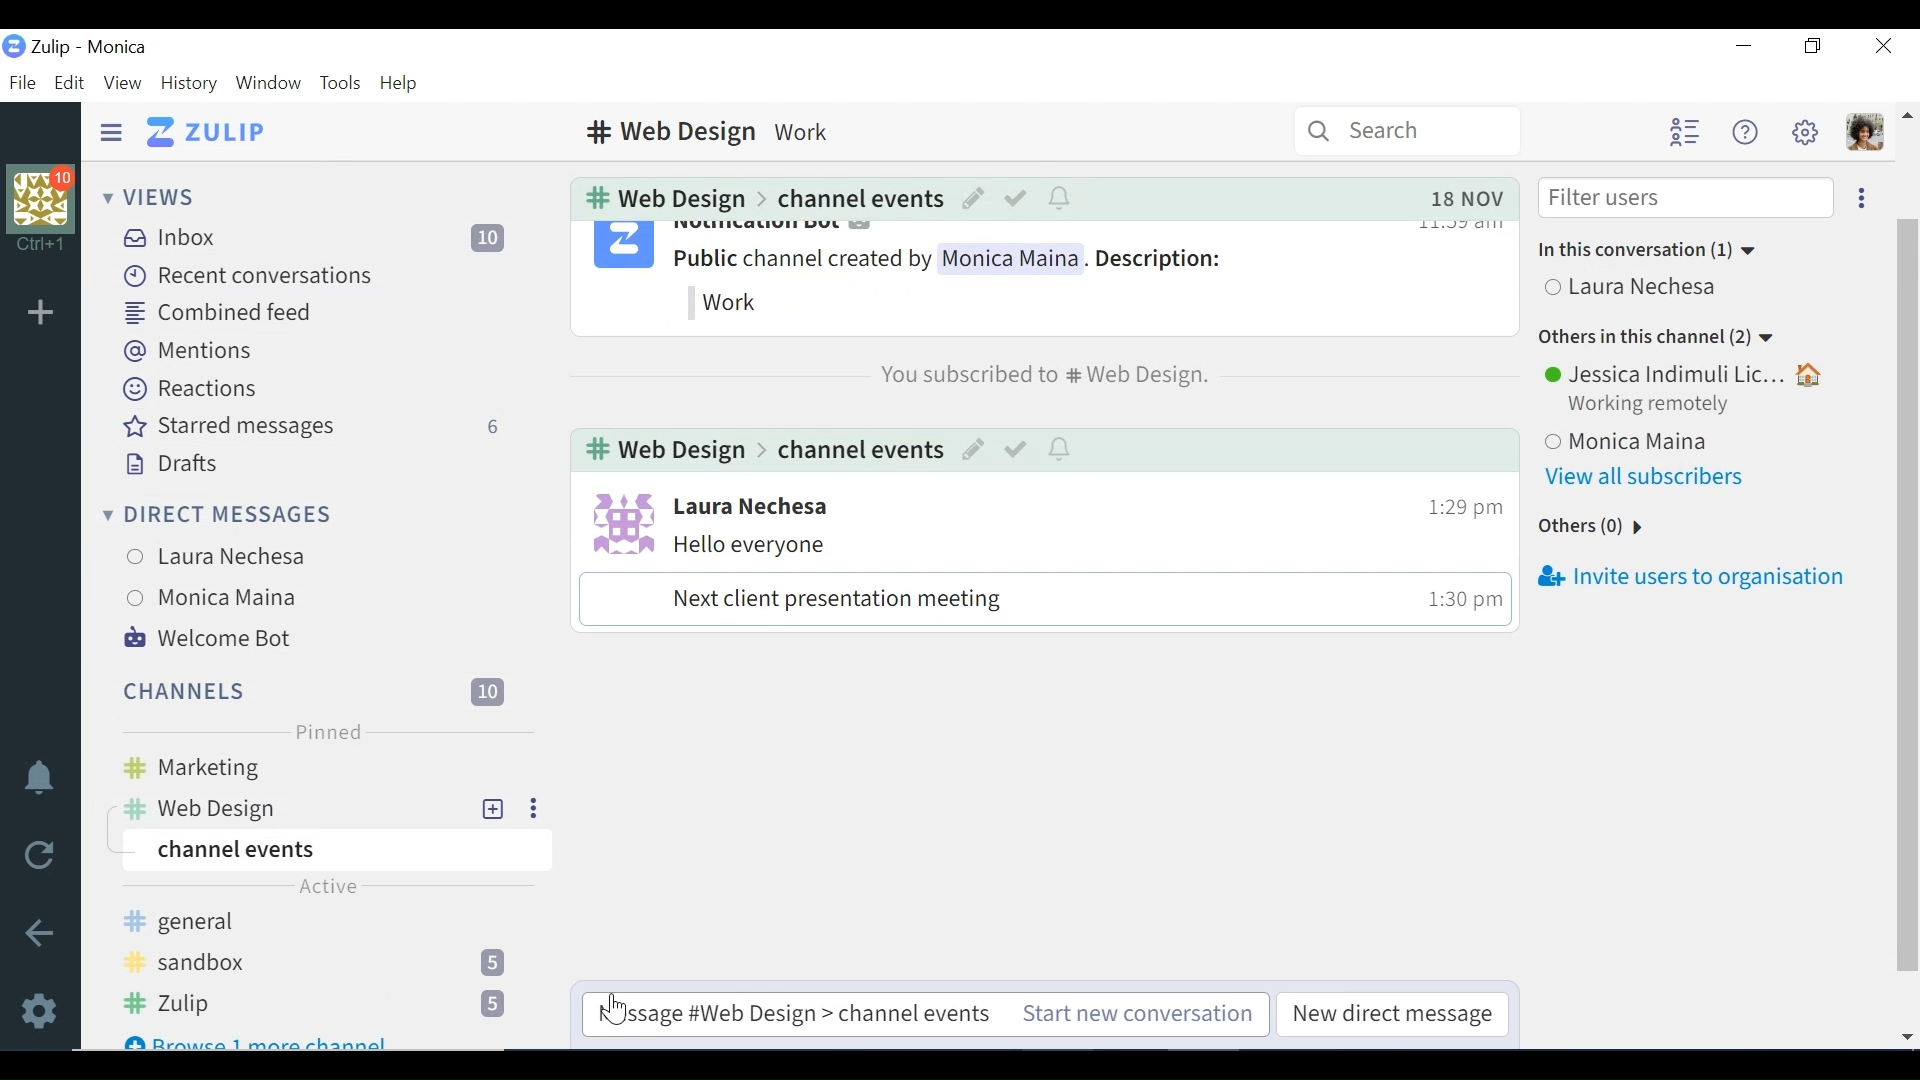  I want to click on Working Remotely status, so click(1655, 405).